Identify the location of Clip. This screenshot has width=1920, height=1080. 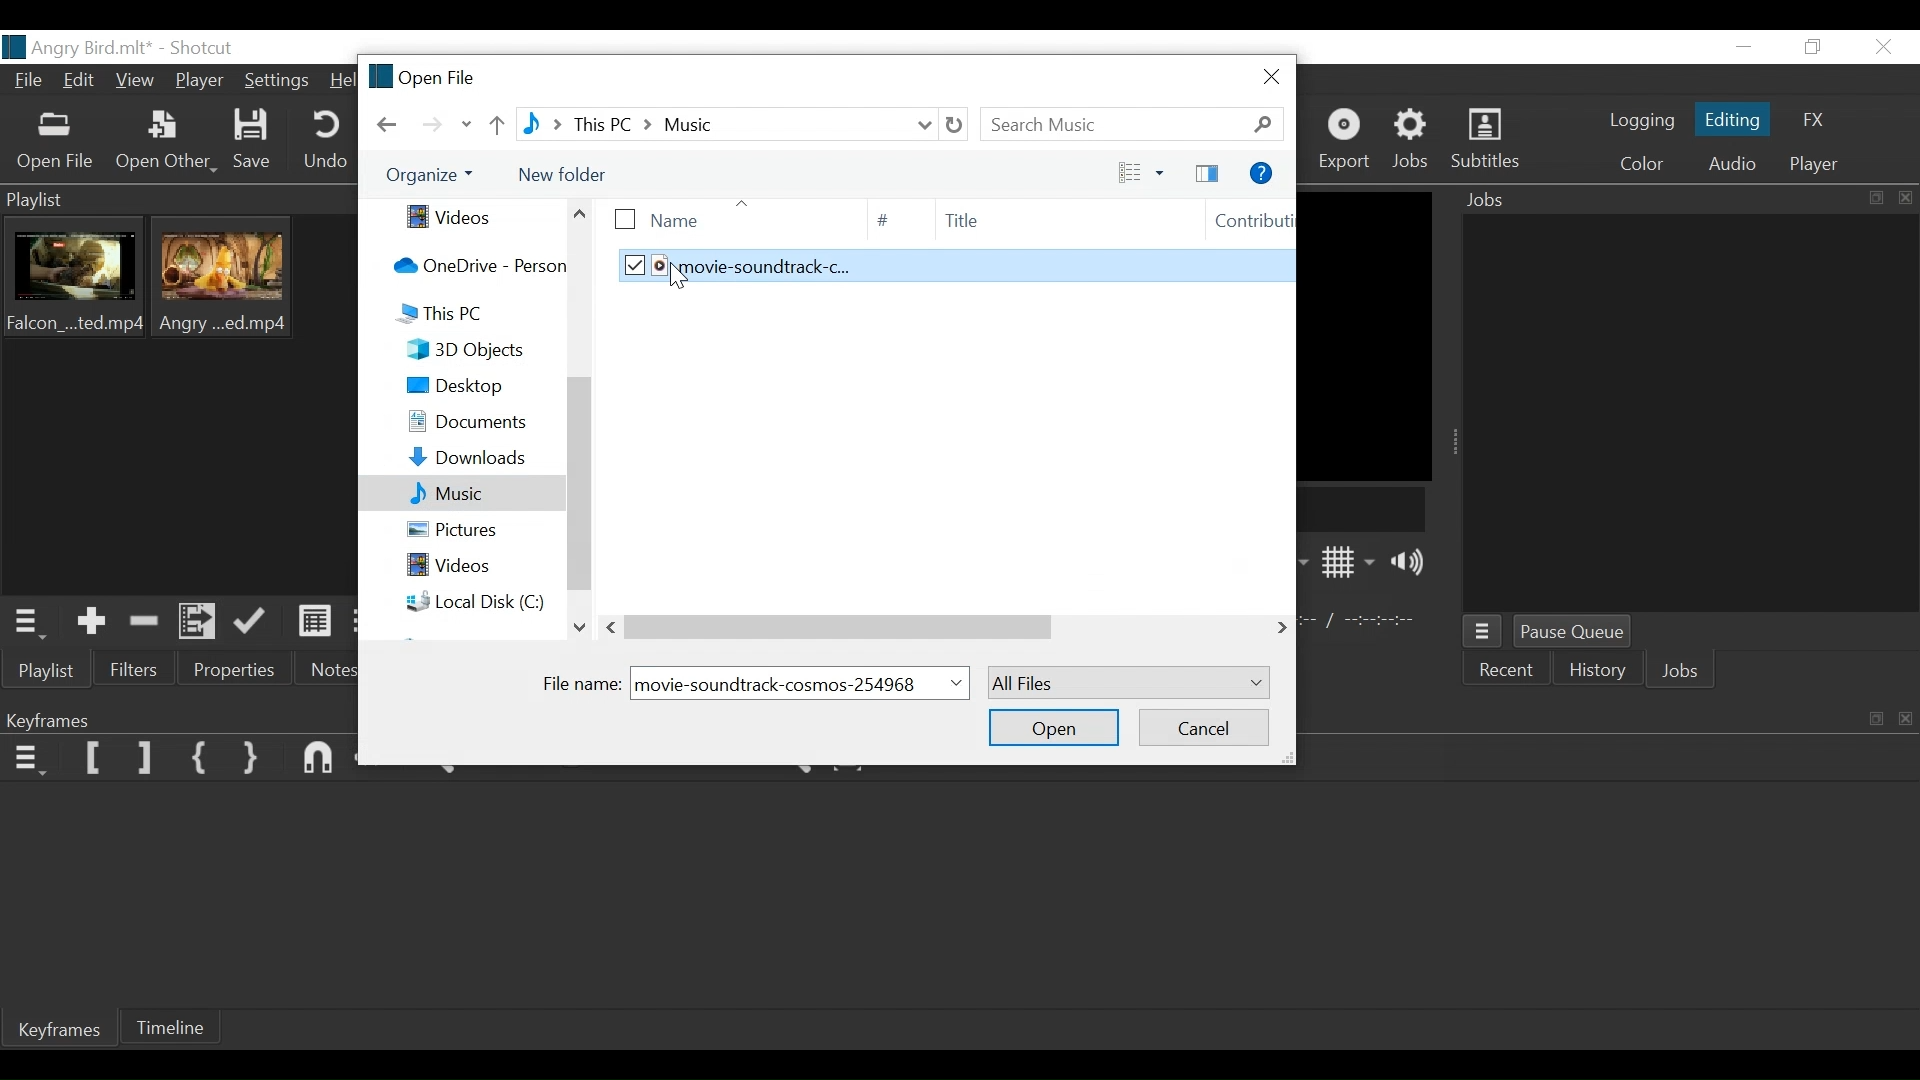
(79, 282).